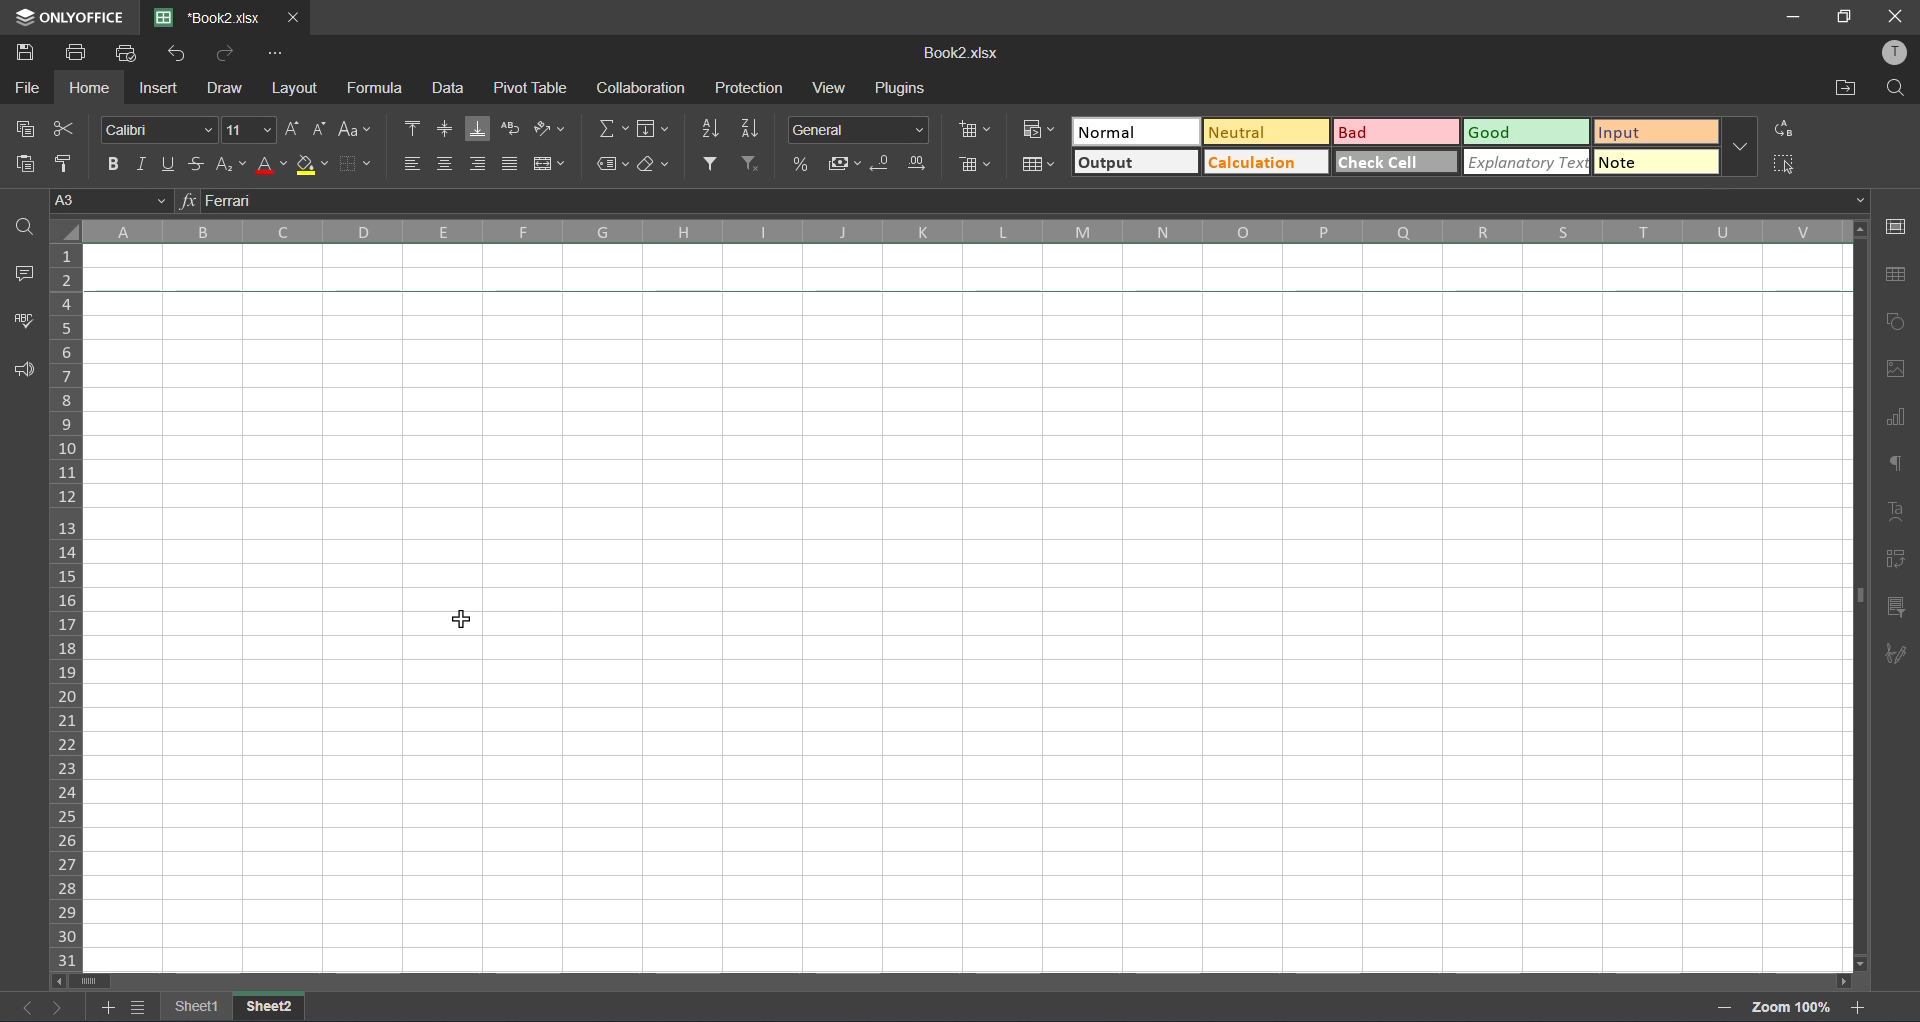  Describe the element at coordinates (353, 129) in the screenshot. I see `change case` at that location.